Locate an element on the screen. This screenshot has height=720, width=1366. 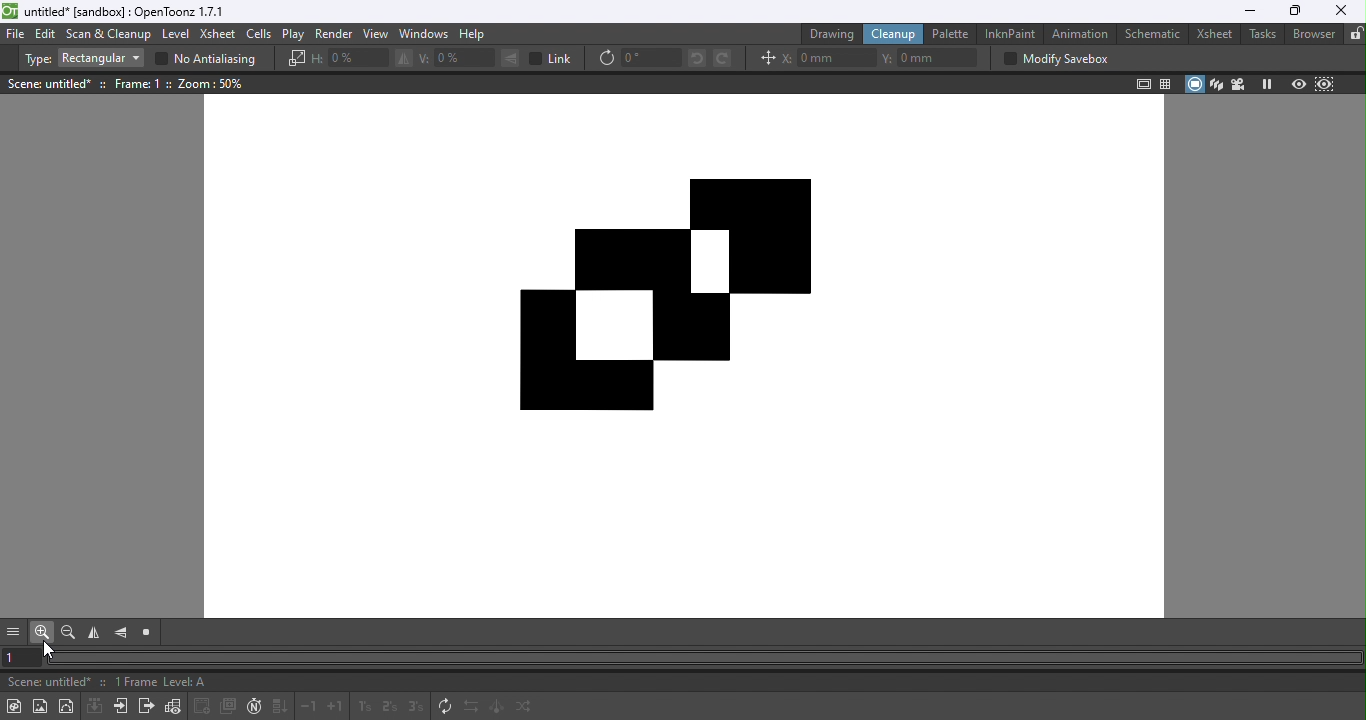
Rotate selection right is located at coordinates (722, 59).